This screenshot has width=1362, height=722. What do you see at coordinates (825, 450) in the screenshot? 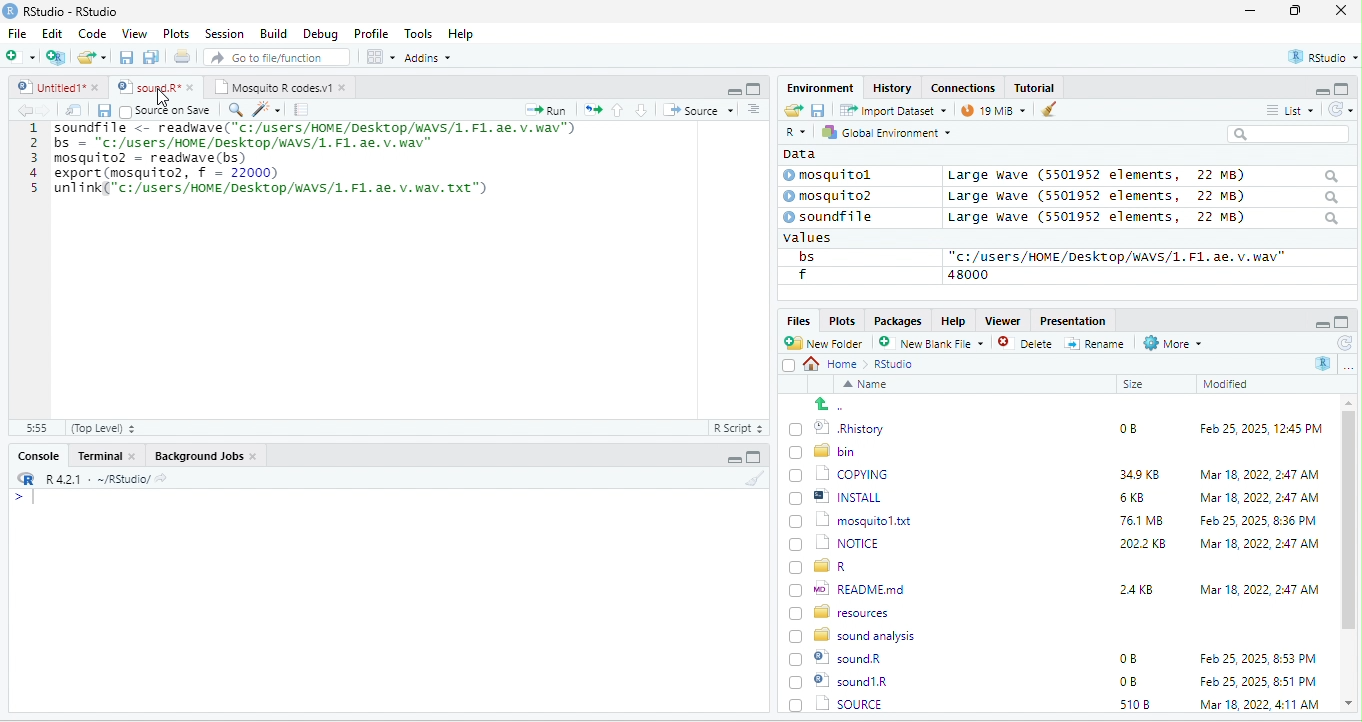
I see `Ld bin` at bounding box center [825, 450].